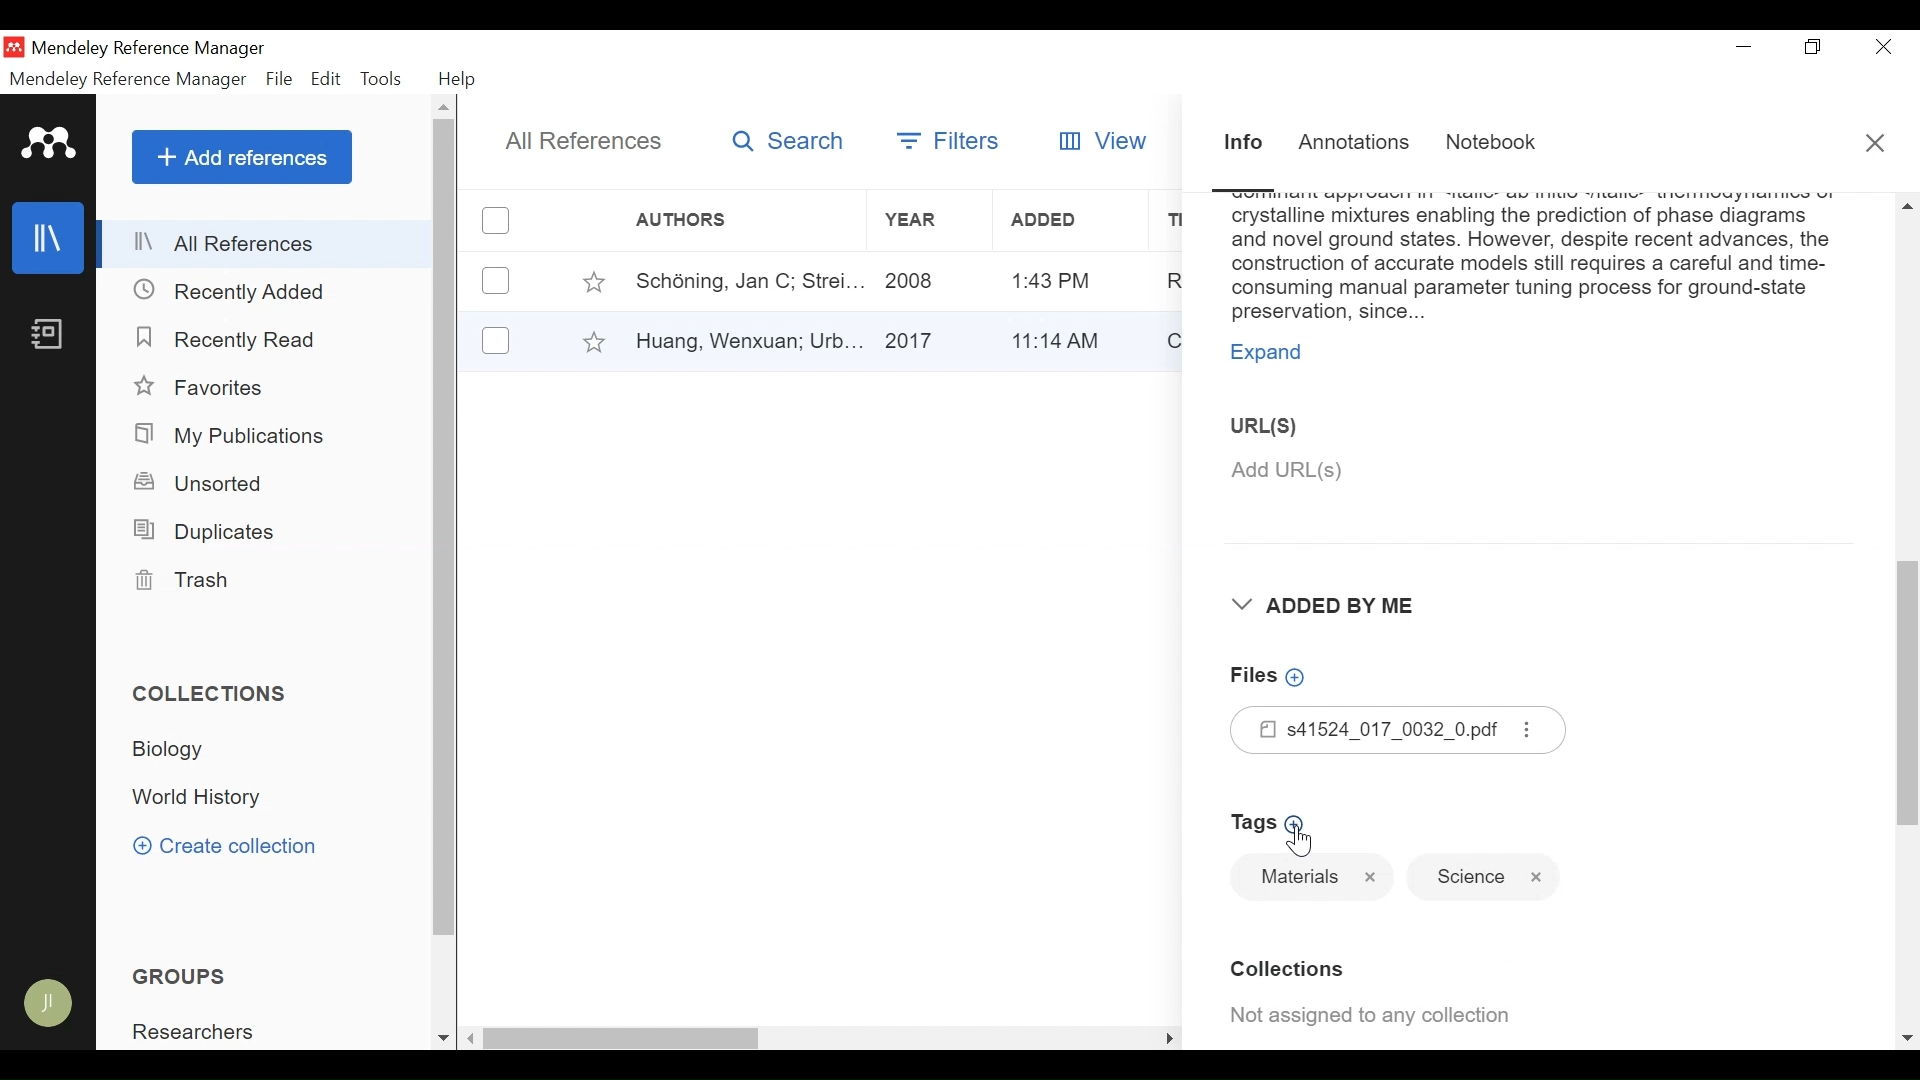  What do you see at coordinates (1400, 730) in the screenshot?
I see `Files` at bounding box center [1400, 730].